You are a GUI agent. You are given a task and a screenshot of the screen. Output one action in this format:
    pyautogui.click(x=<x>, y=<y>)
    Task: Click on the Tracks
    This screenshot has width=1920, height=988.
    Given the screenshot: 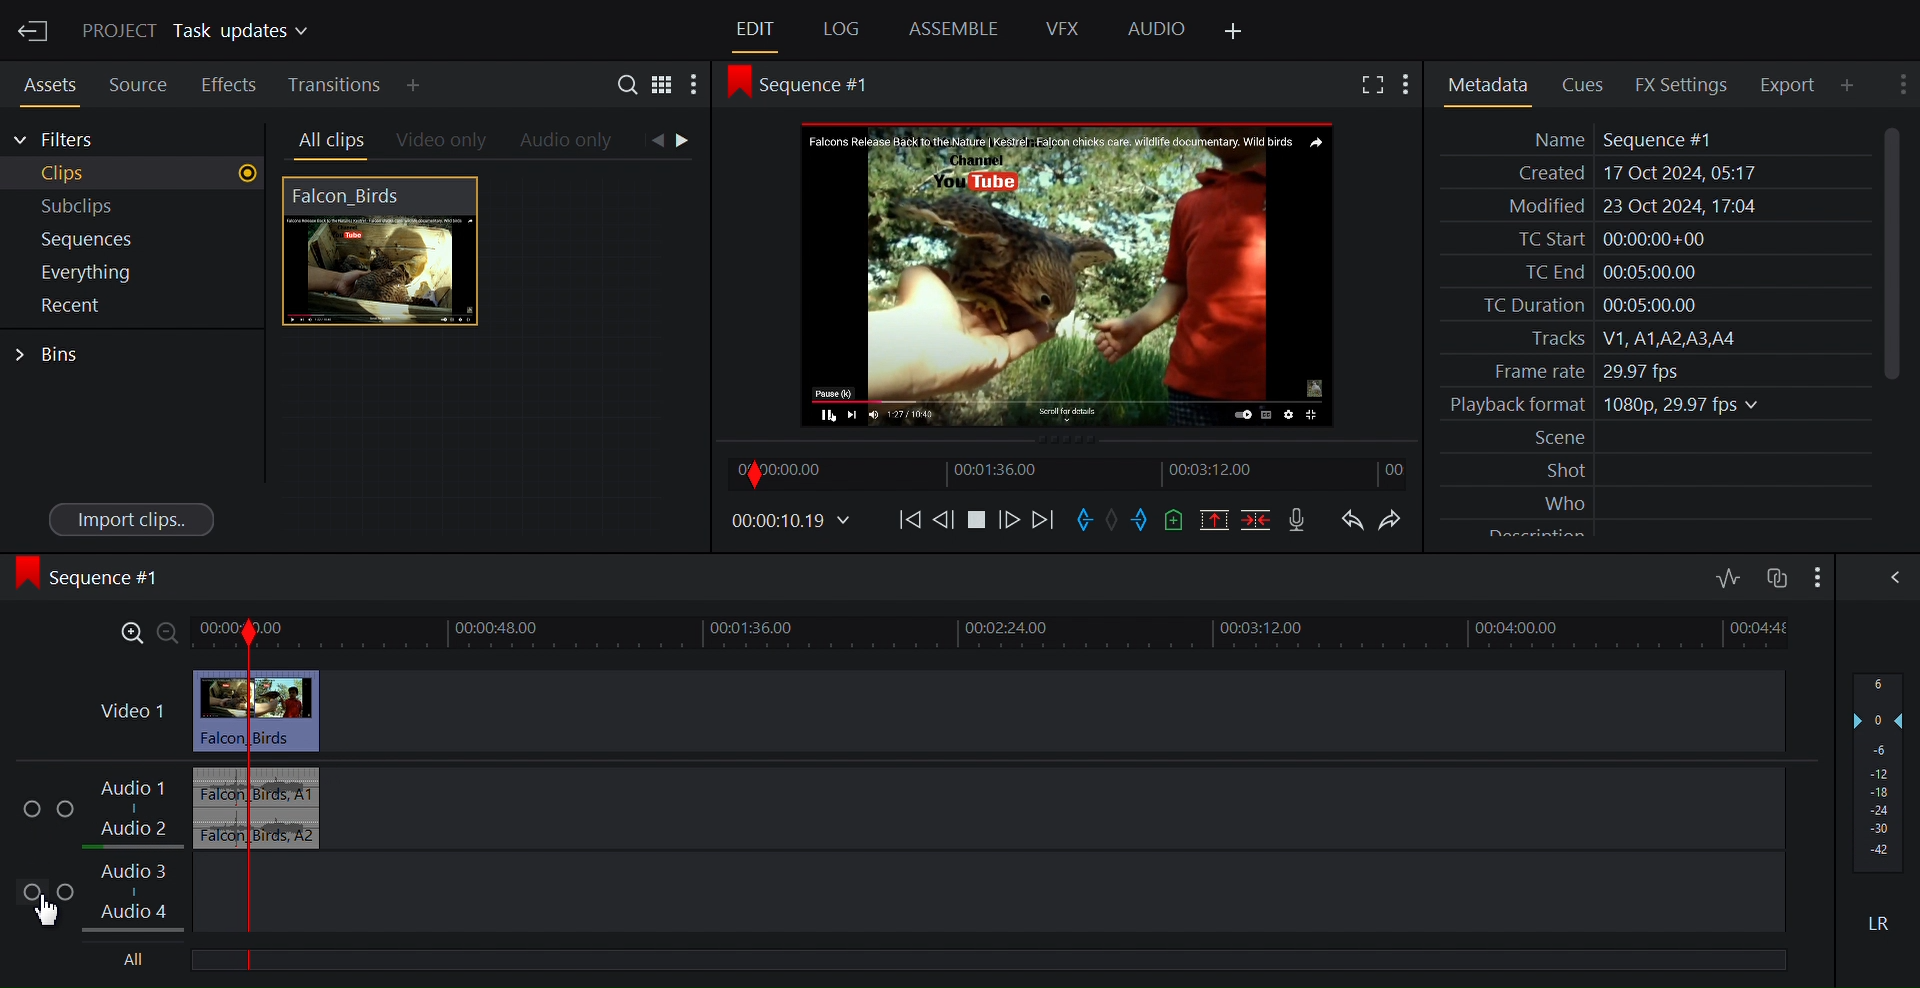 What is the action you would take?
    pyautogui.click(x=1653, y=339)
    